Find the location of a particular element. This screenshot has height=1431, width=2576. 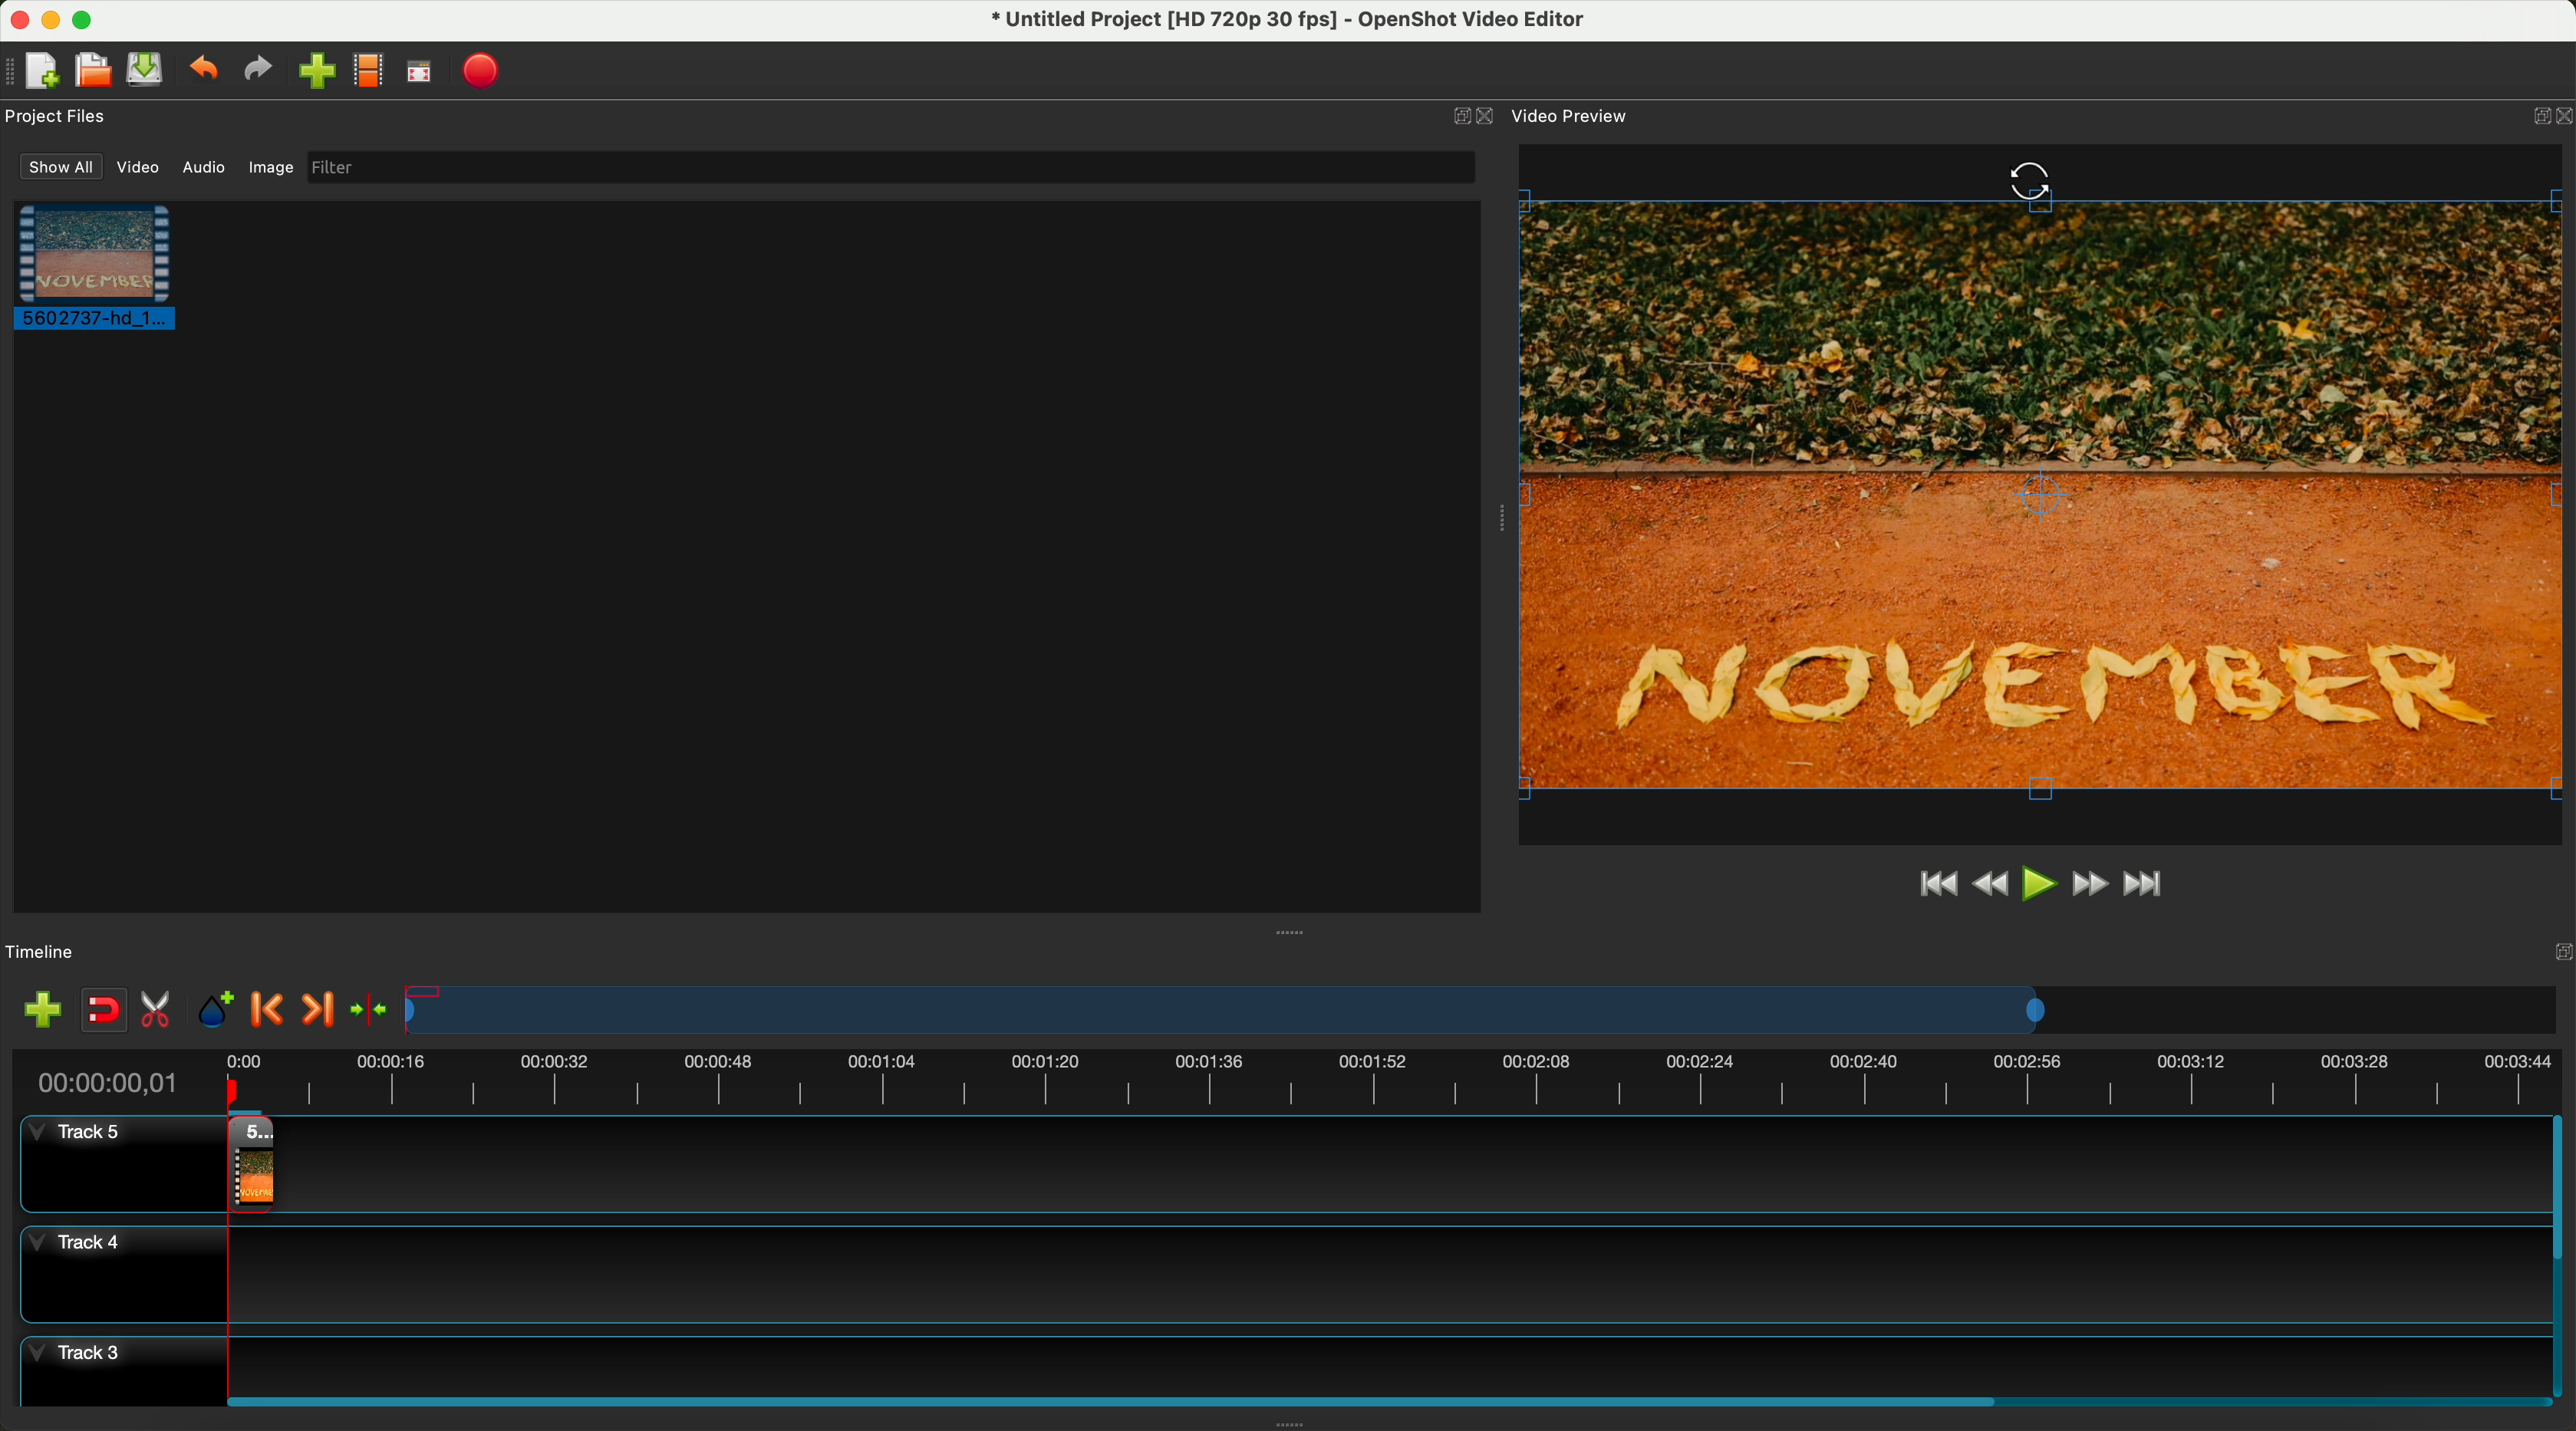

fast foward is located at coordinates (2090, 883).